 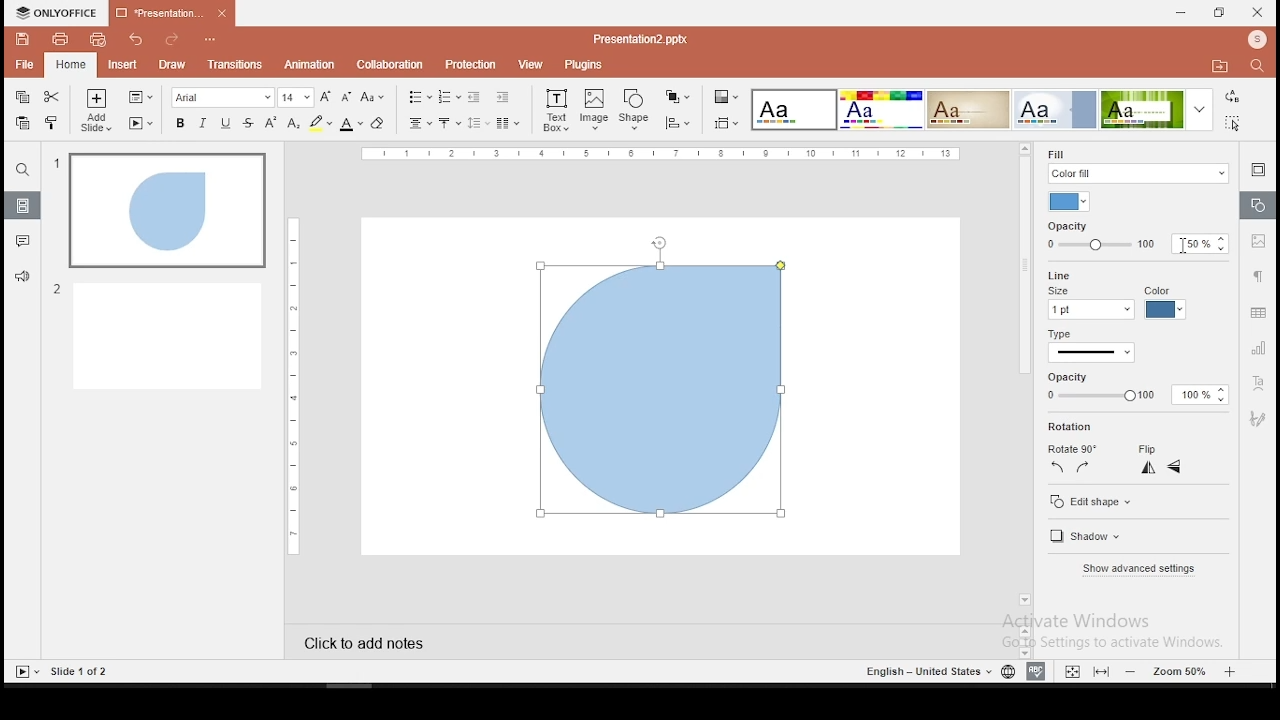 What do you see at coordinates (1022, 382) in the screenshot?
I see `scroll bar` at bounding box center [1022, 382].